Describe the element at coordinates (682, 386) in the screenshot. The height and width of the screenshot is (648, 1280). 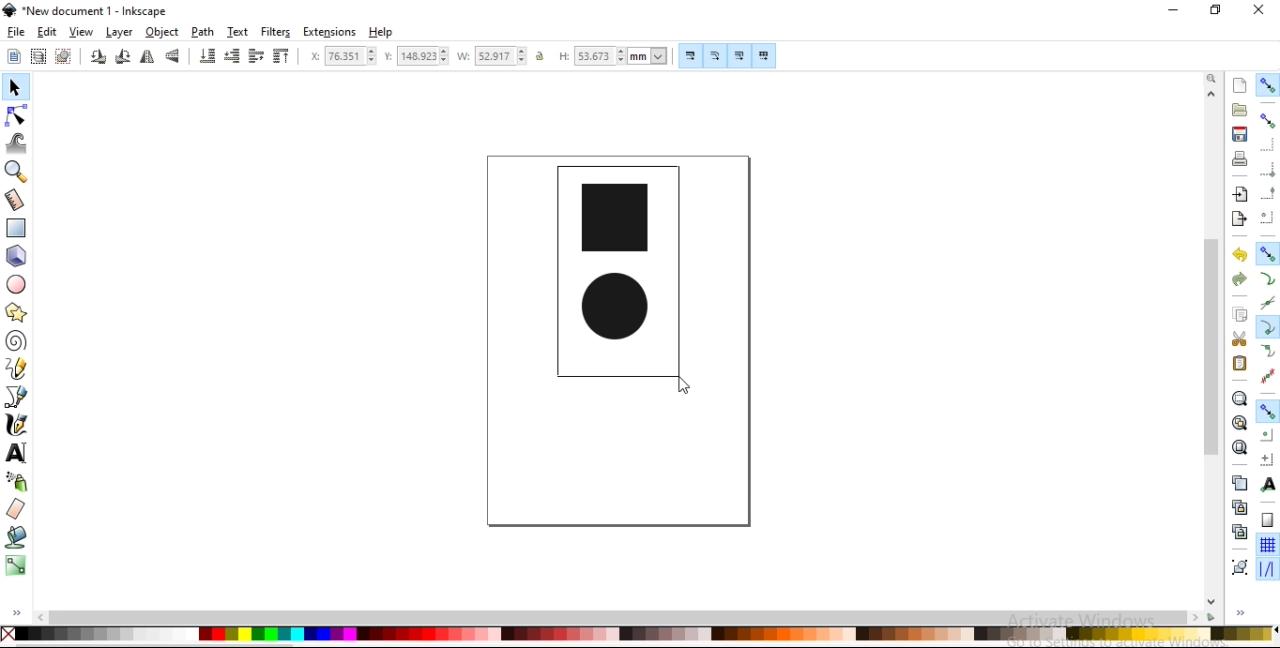
I see `cursor` at that location.